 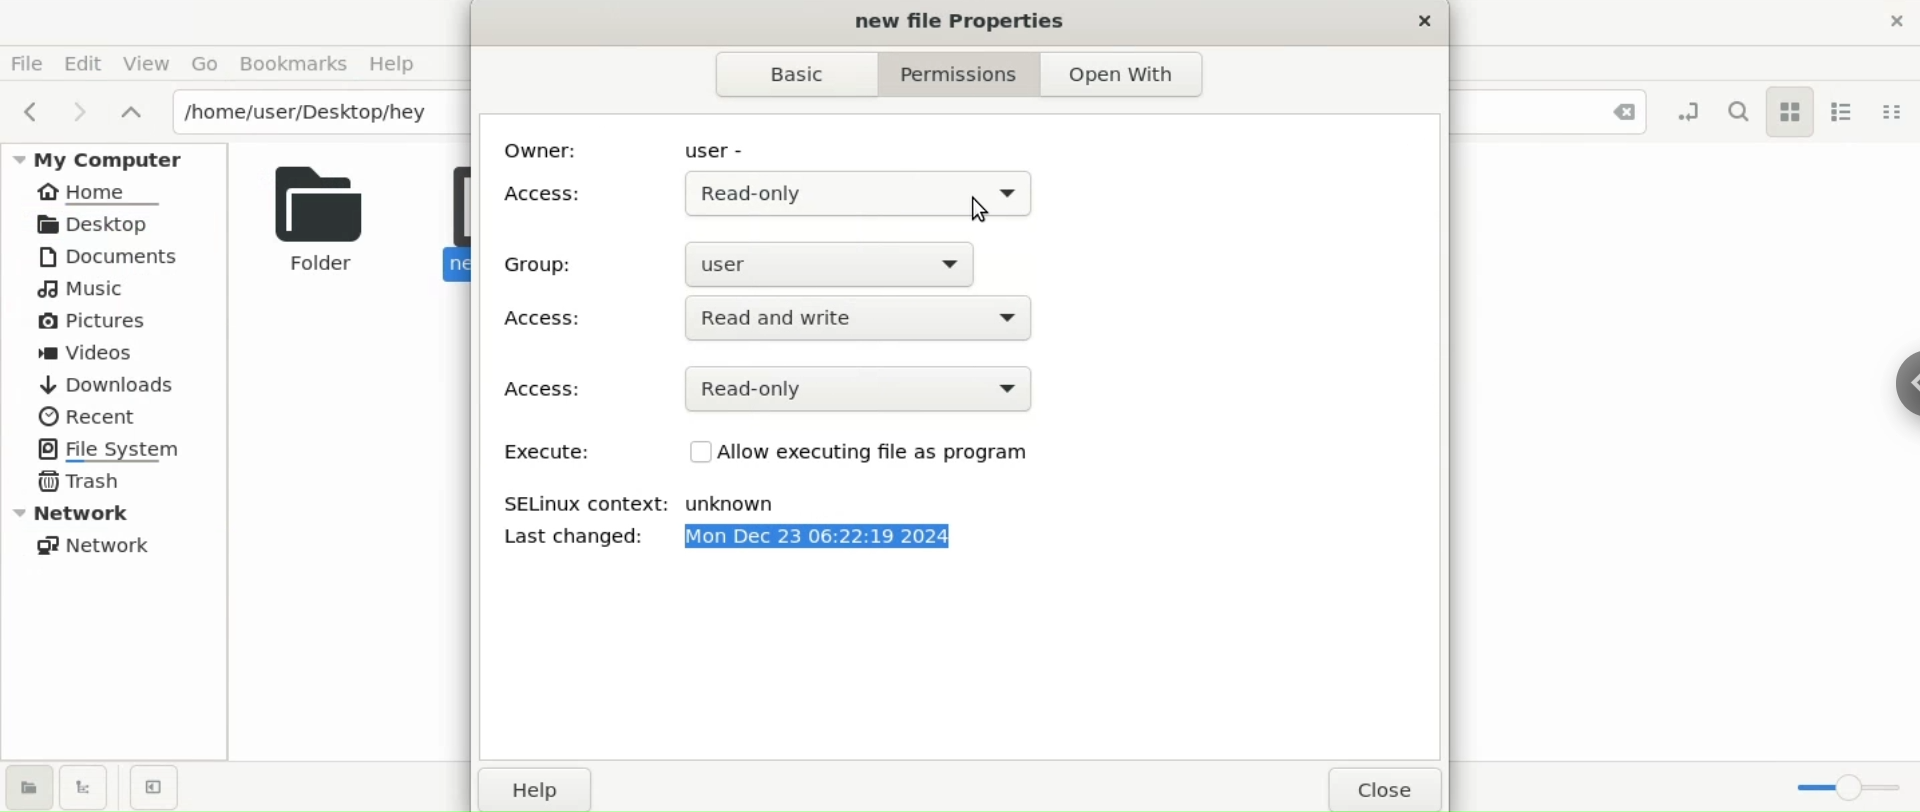 What do you see at coordinates (130, 110) in the screenshot?
I see `parent folders` at bounding box center [130, 110].